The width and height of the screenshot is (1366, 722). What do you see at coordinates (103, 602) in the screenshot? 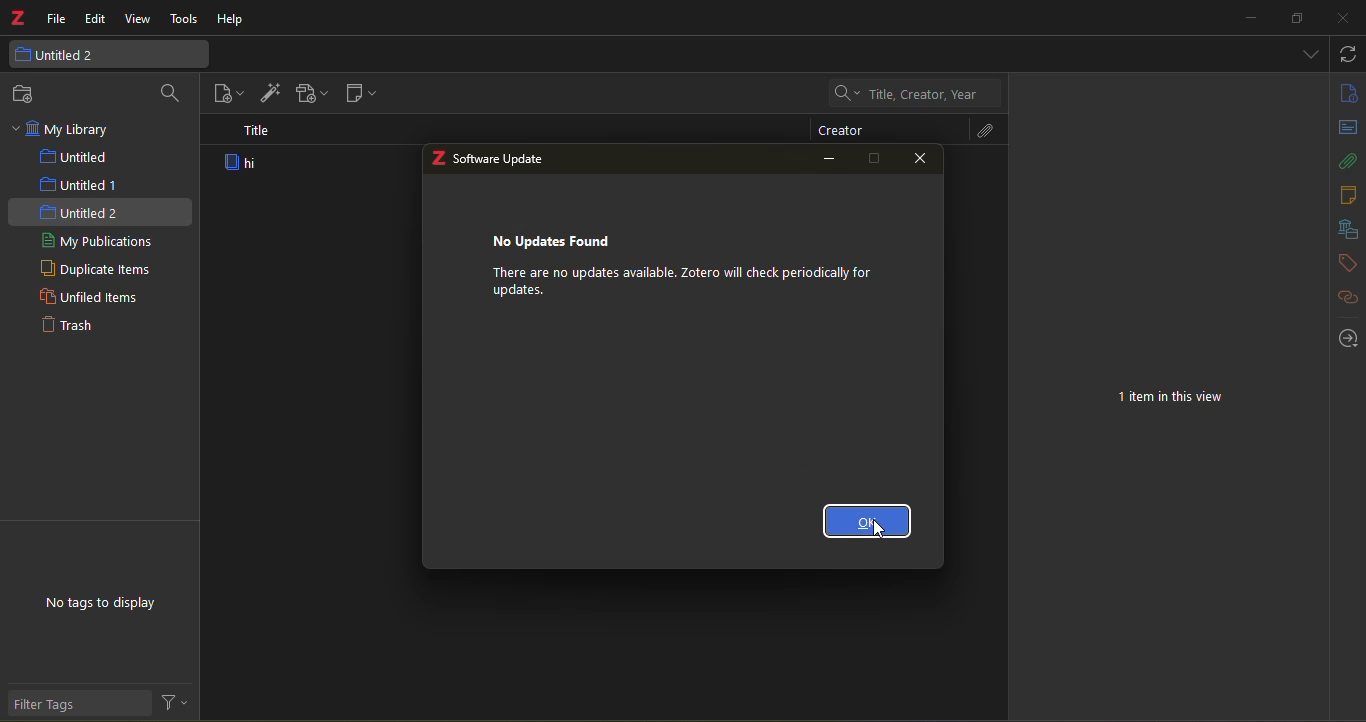
I see `no tags to display` at bounding box center [103, 602].